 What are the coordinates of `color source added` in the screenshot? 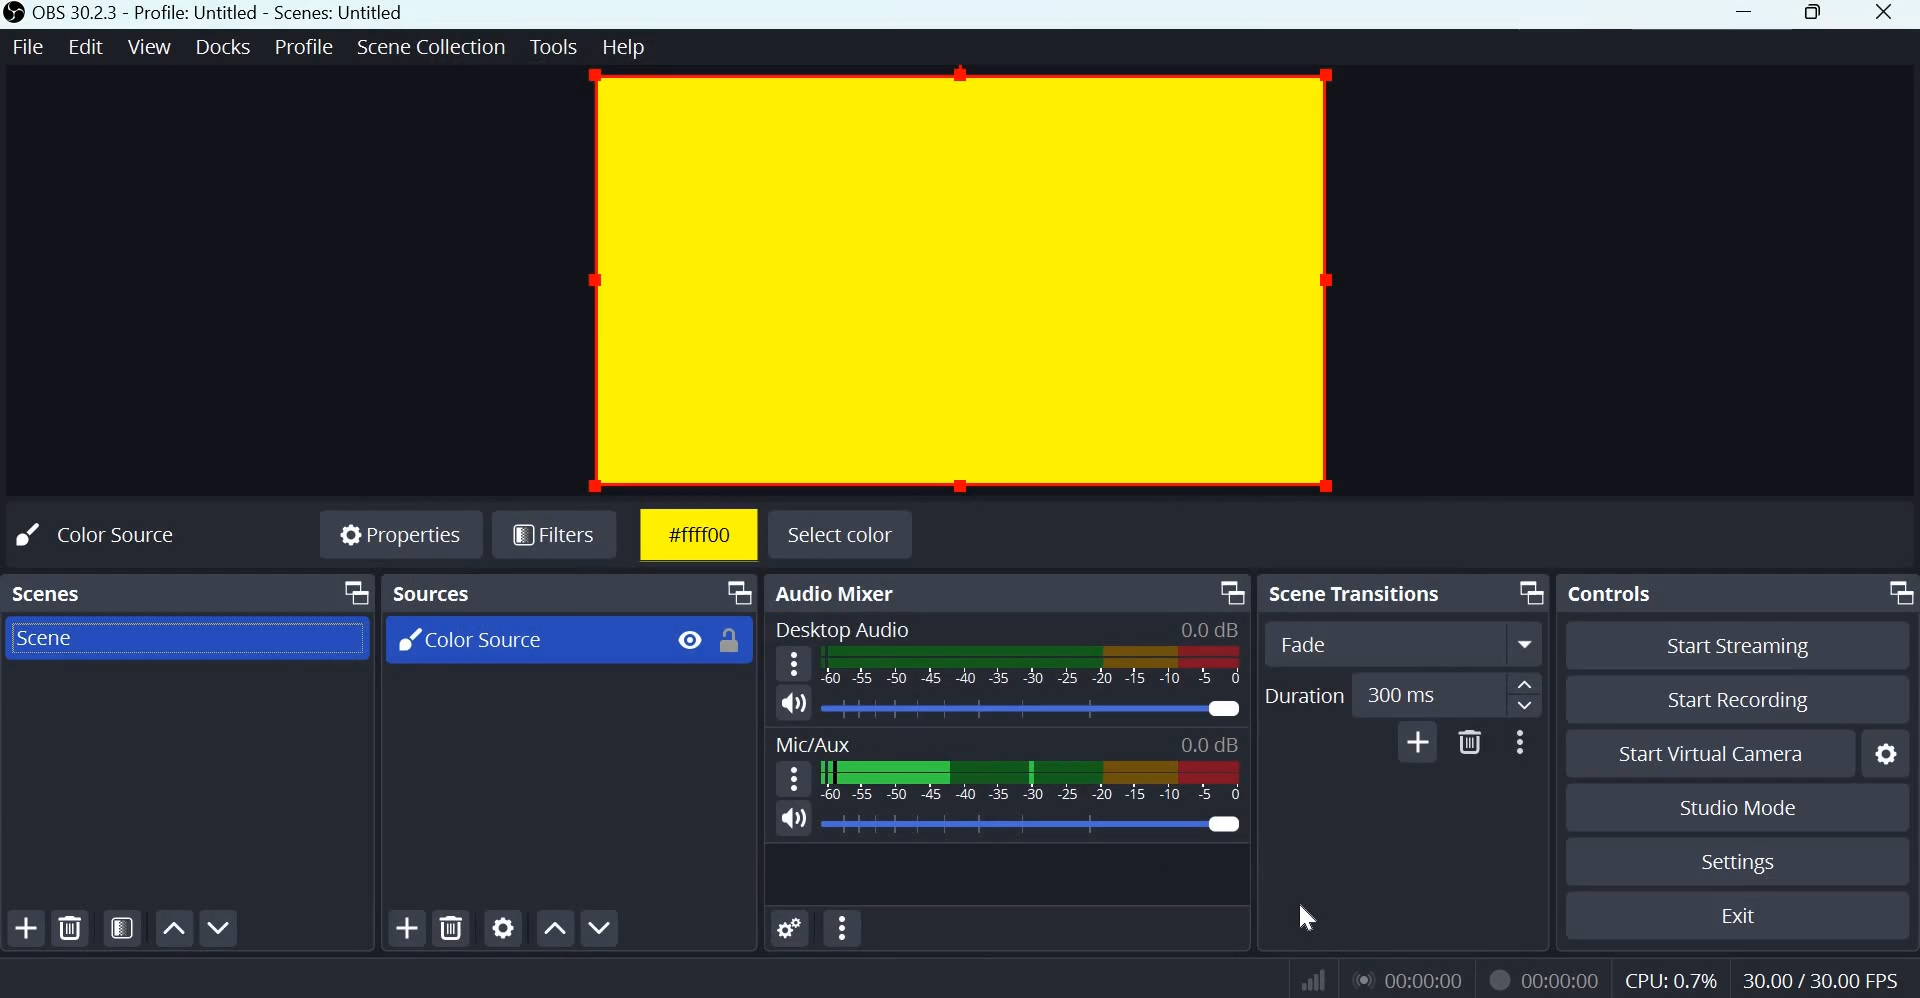 It's located at (959, 279).